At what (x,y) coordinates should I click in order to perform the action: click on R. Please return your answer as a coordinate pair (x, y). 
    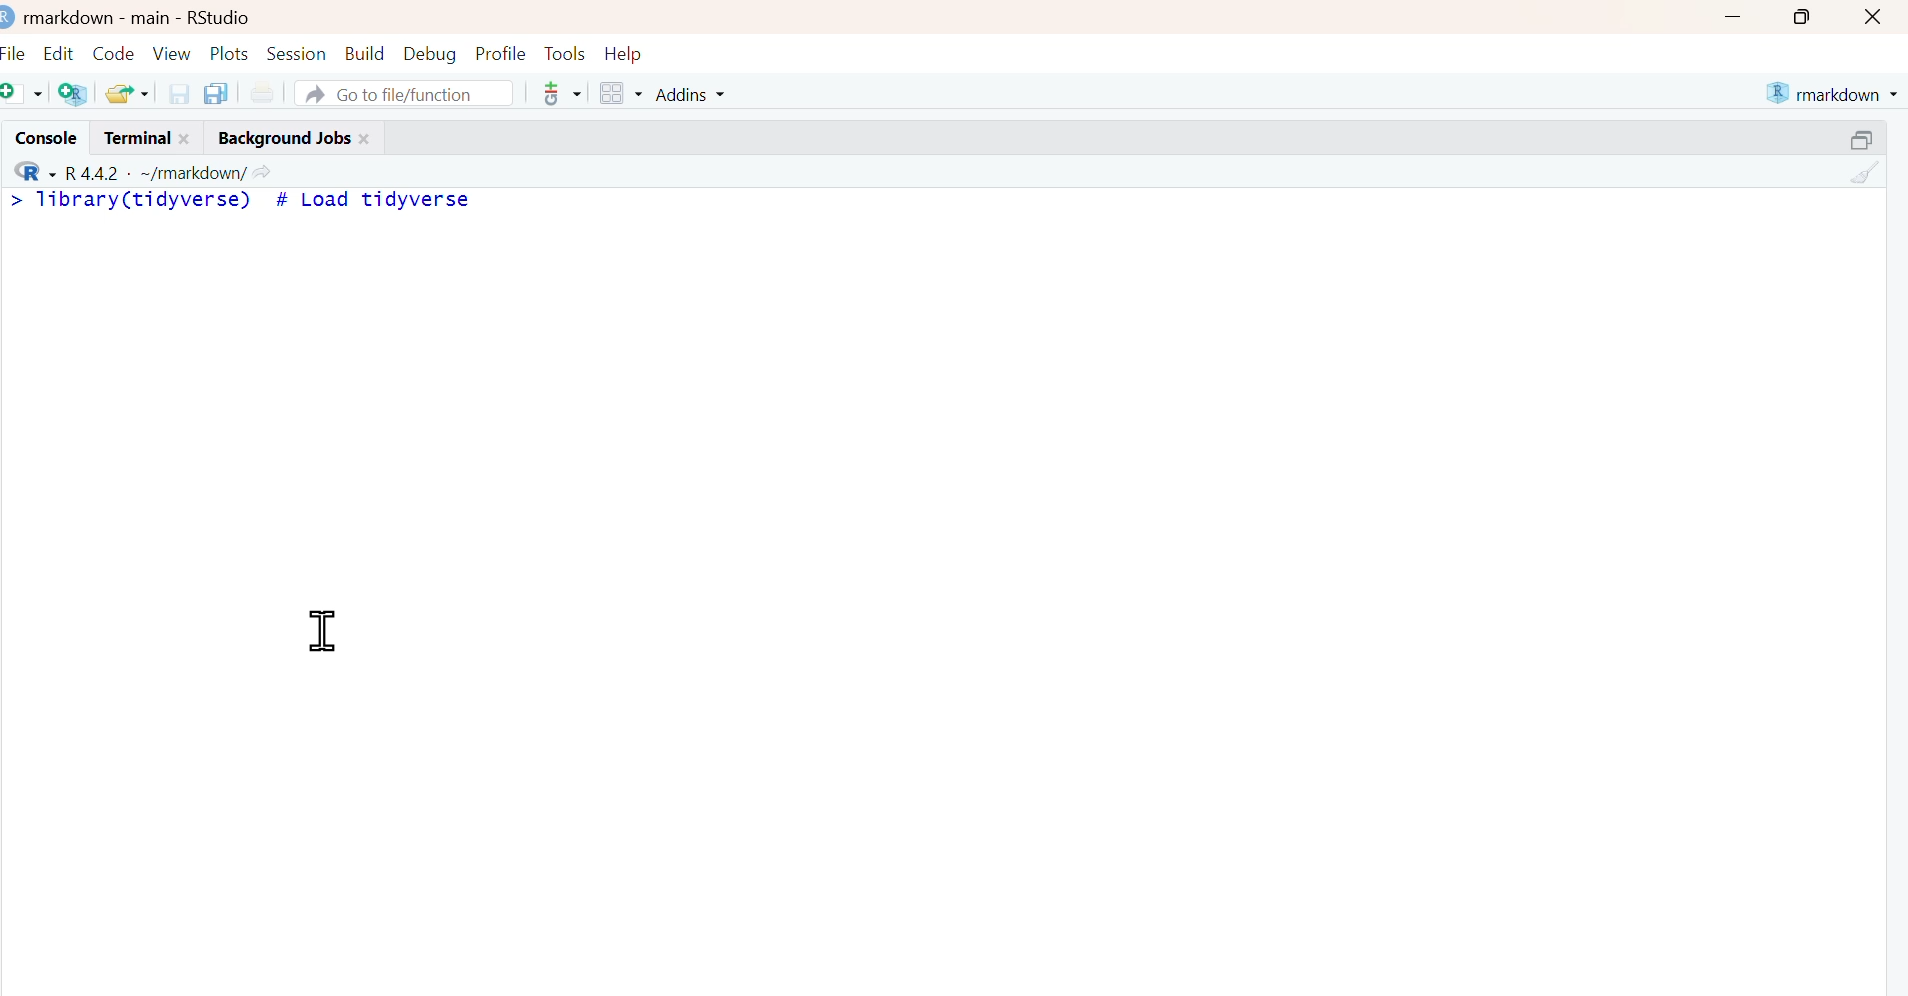
    Looking at the image, I should click on (31, 171).